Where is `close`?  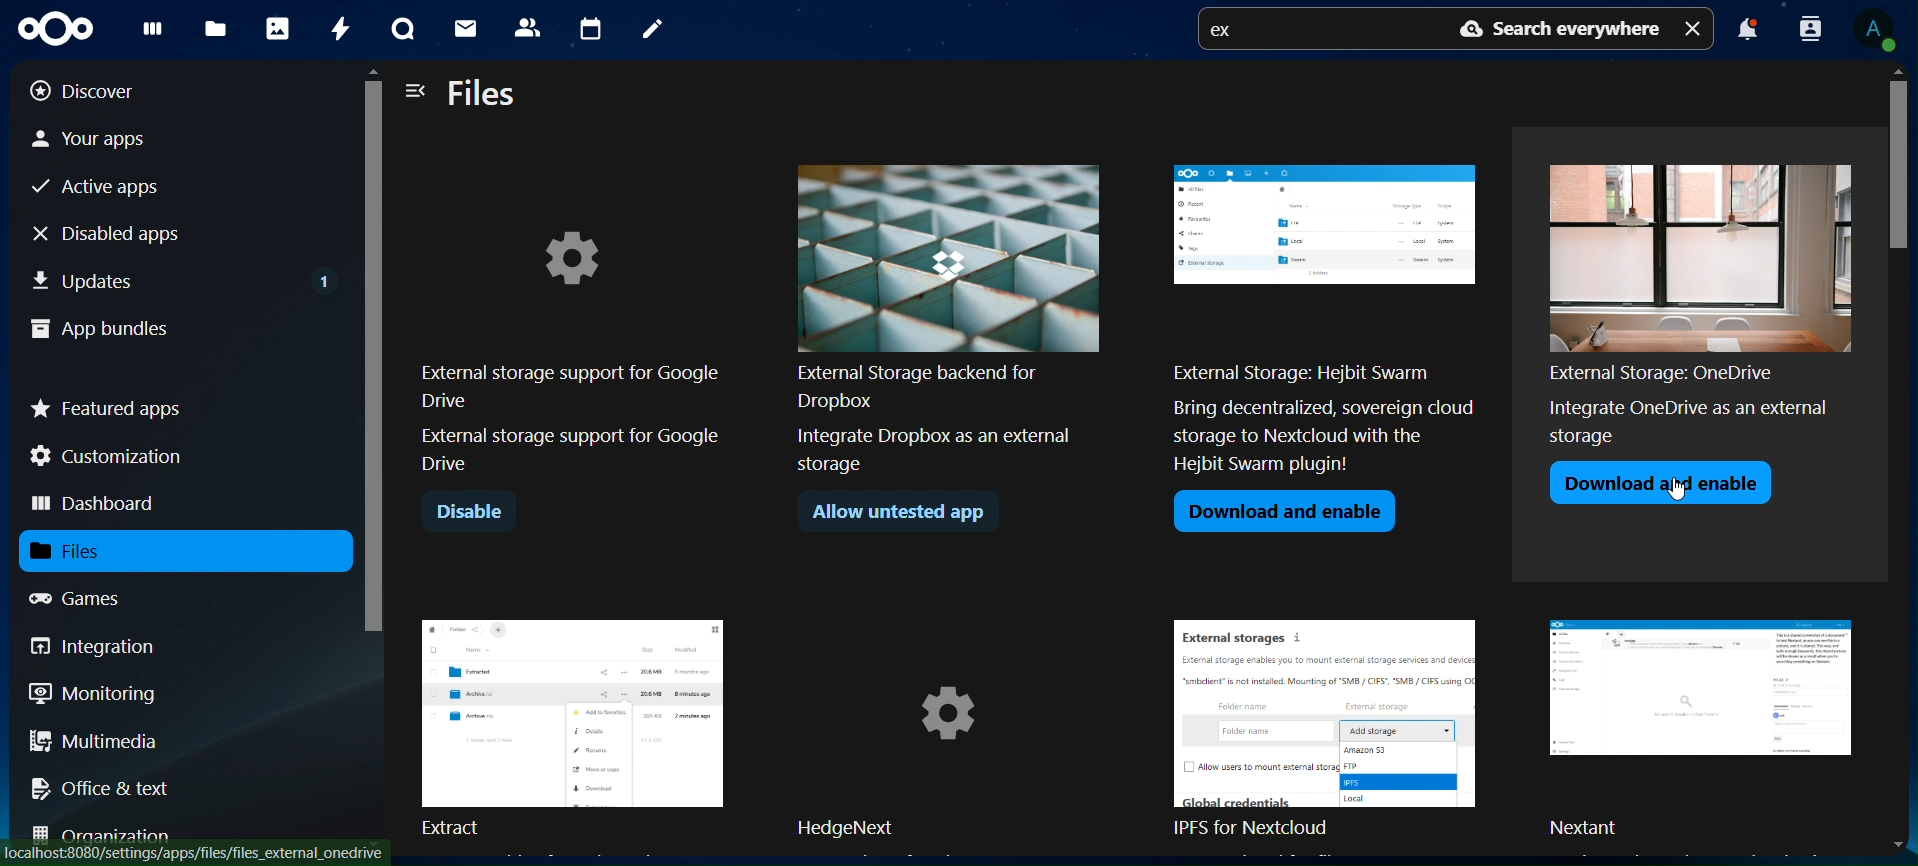 close is located at coordinates (1695, 27).